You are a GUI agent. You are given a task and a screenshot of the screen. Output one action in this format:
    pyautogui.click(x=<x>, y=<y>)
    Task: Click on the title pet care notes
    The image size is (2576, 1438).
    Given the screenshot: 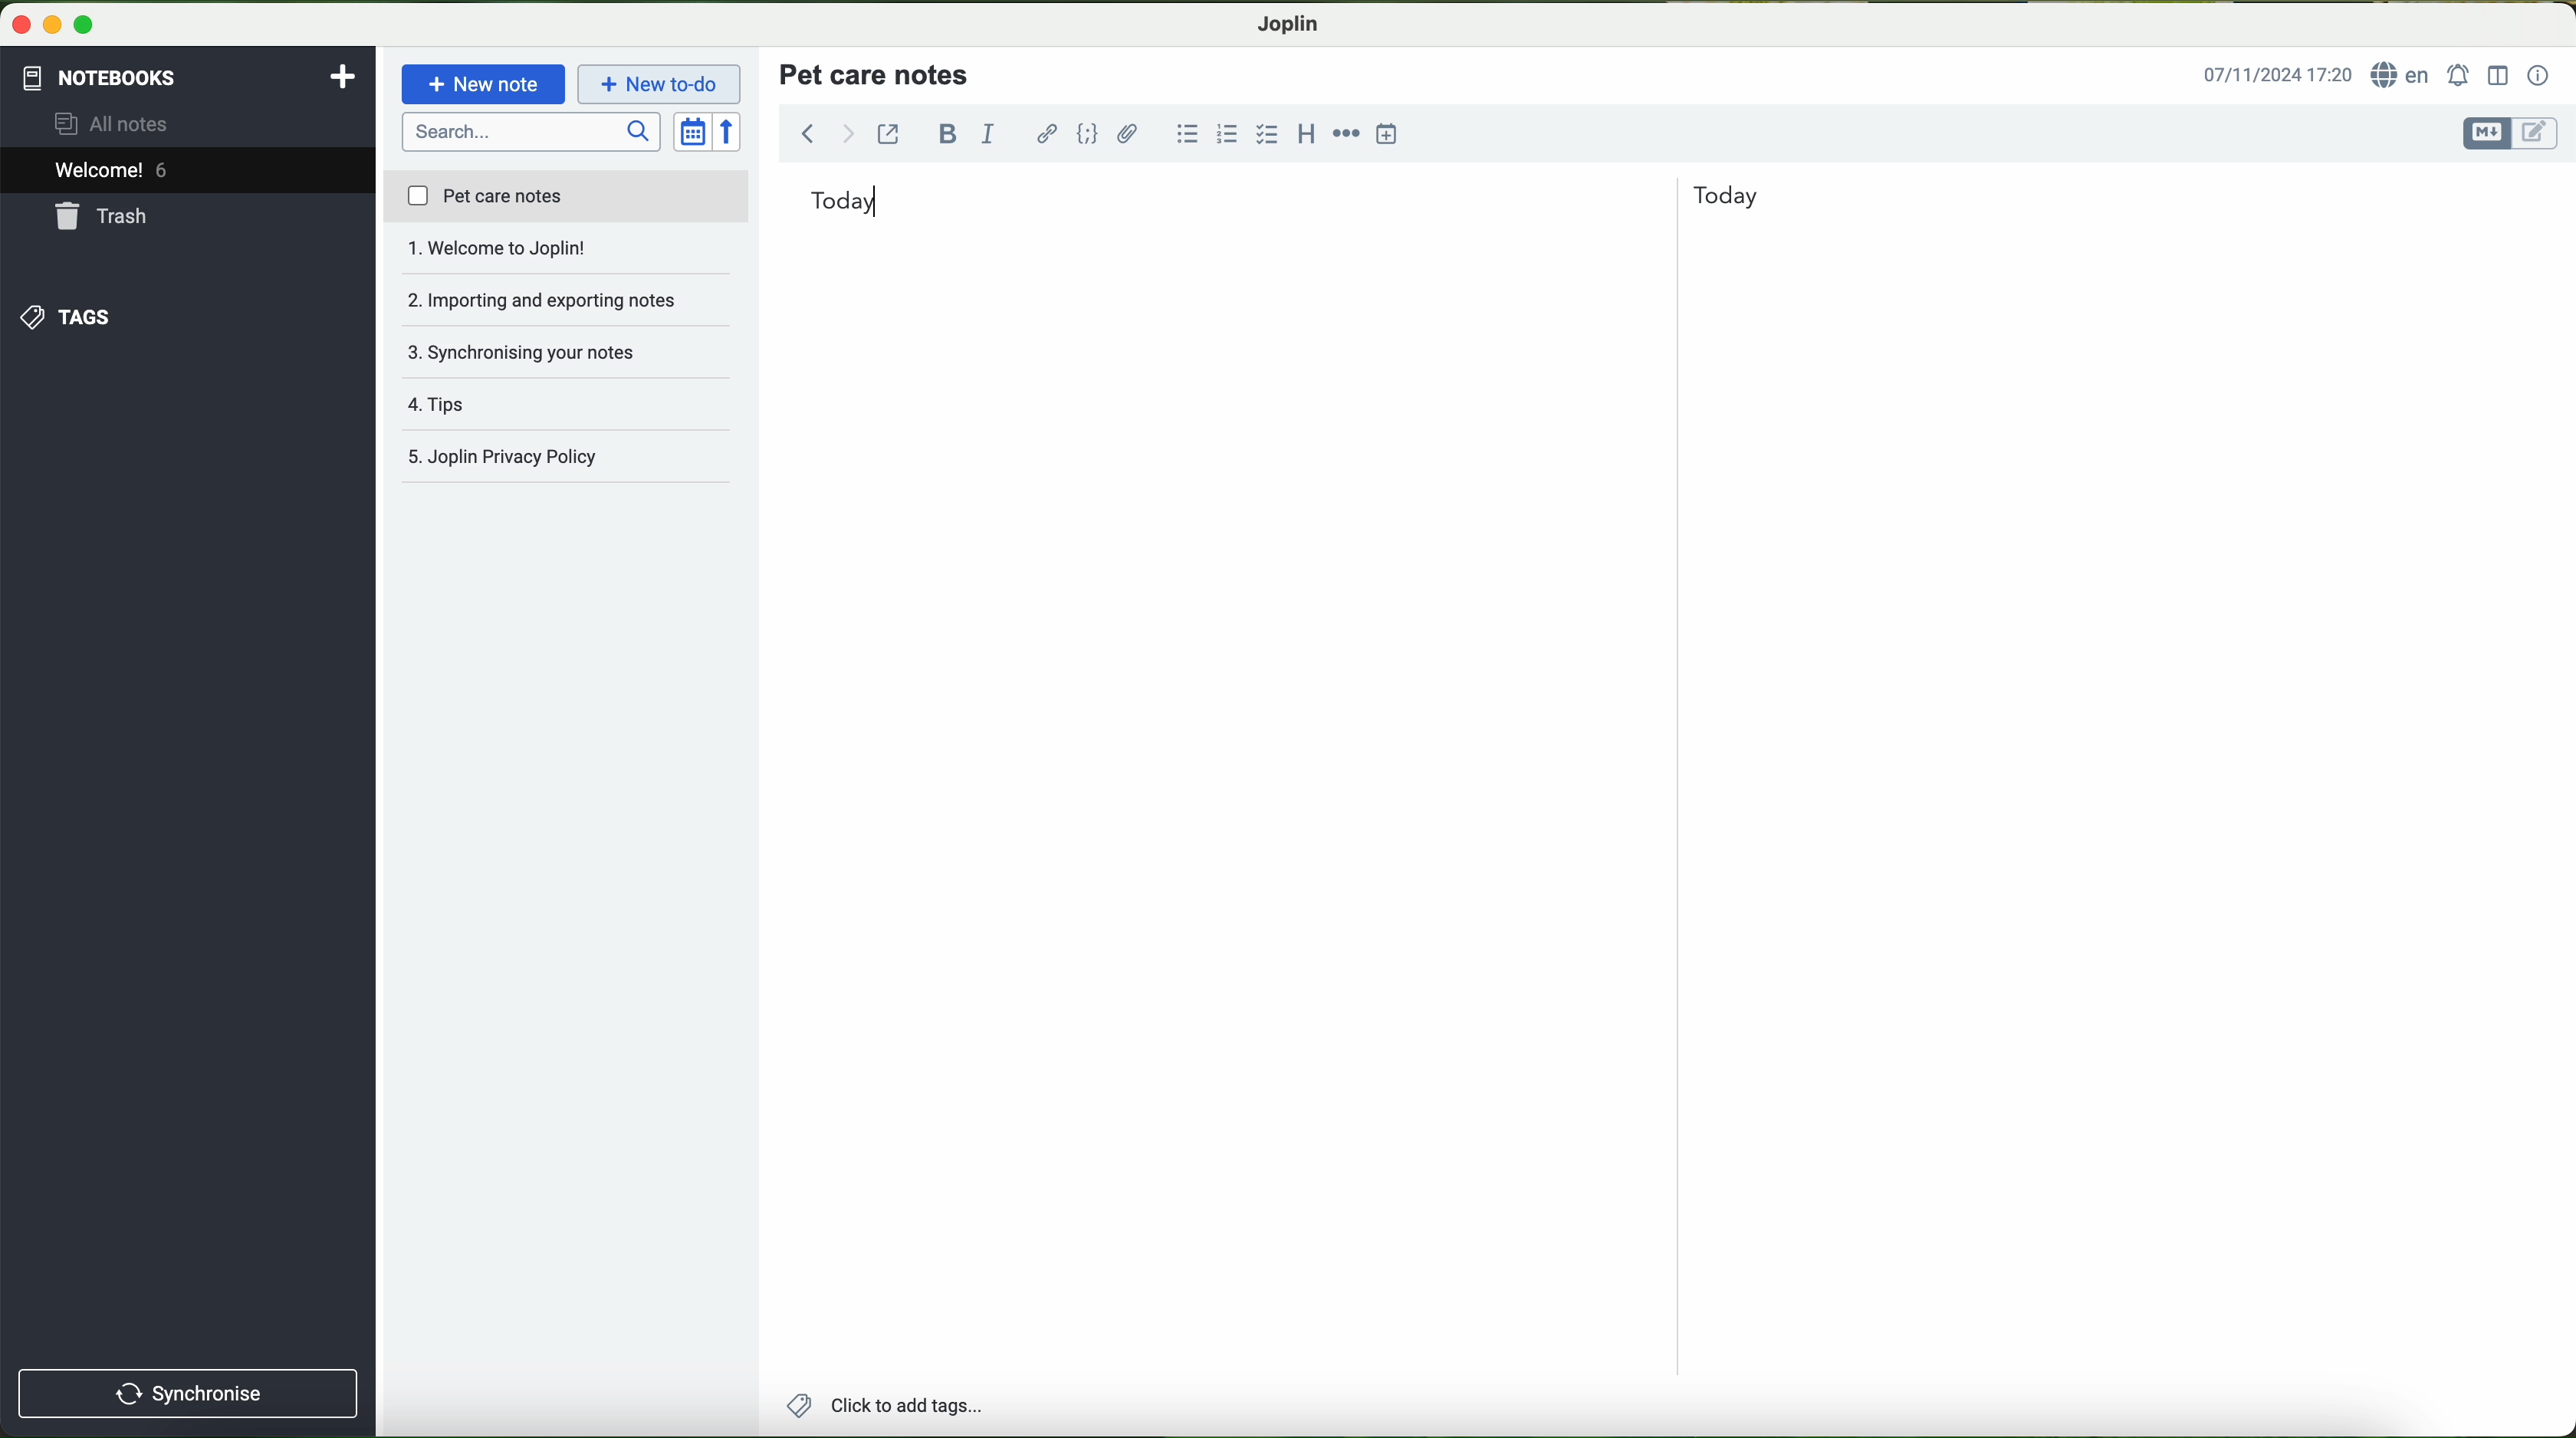 What is the action you would take?
    pyautogui.click(x=877, y=73)
    